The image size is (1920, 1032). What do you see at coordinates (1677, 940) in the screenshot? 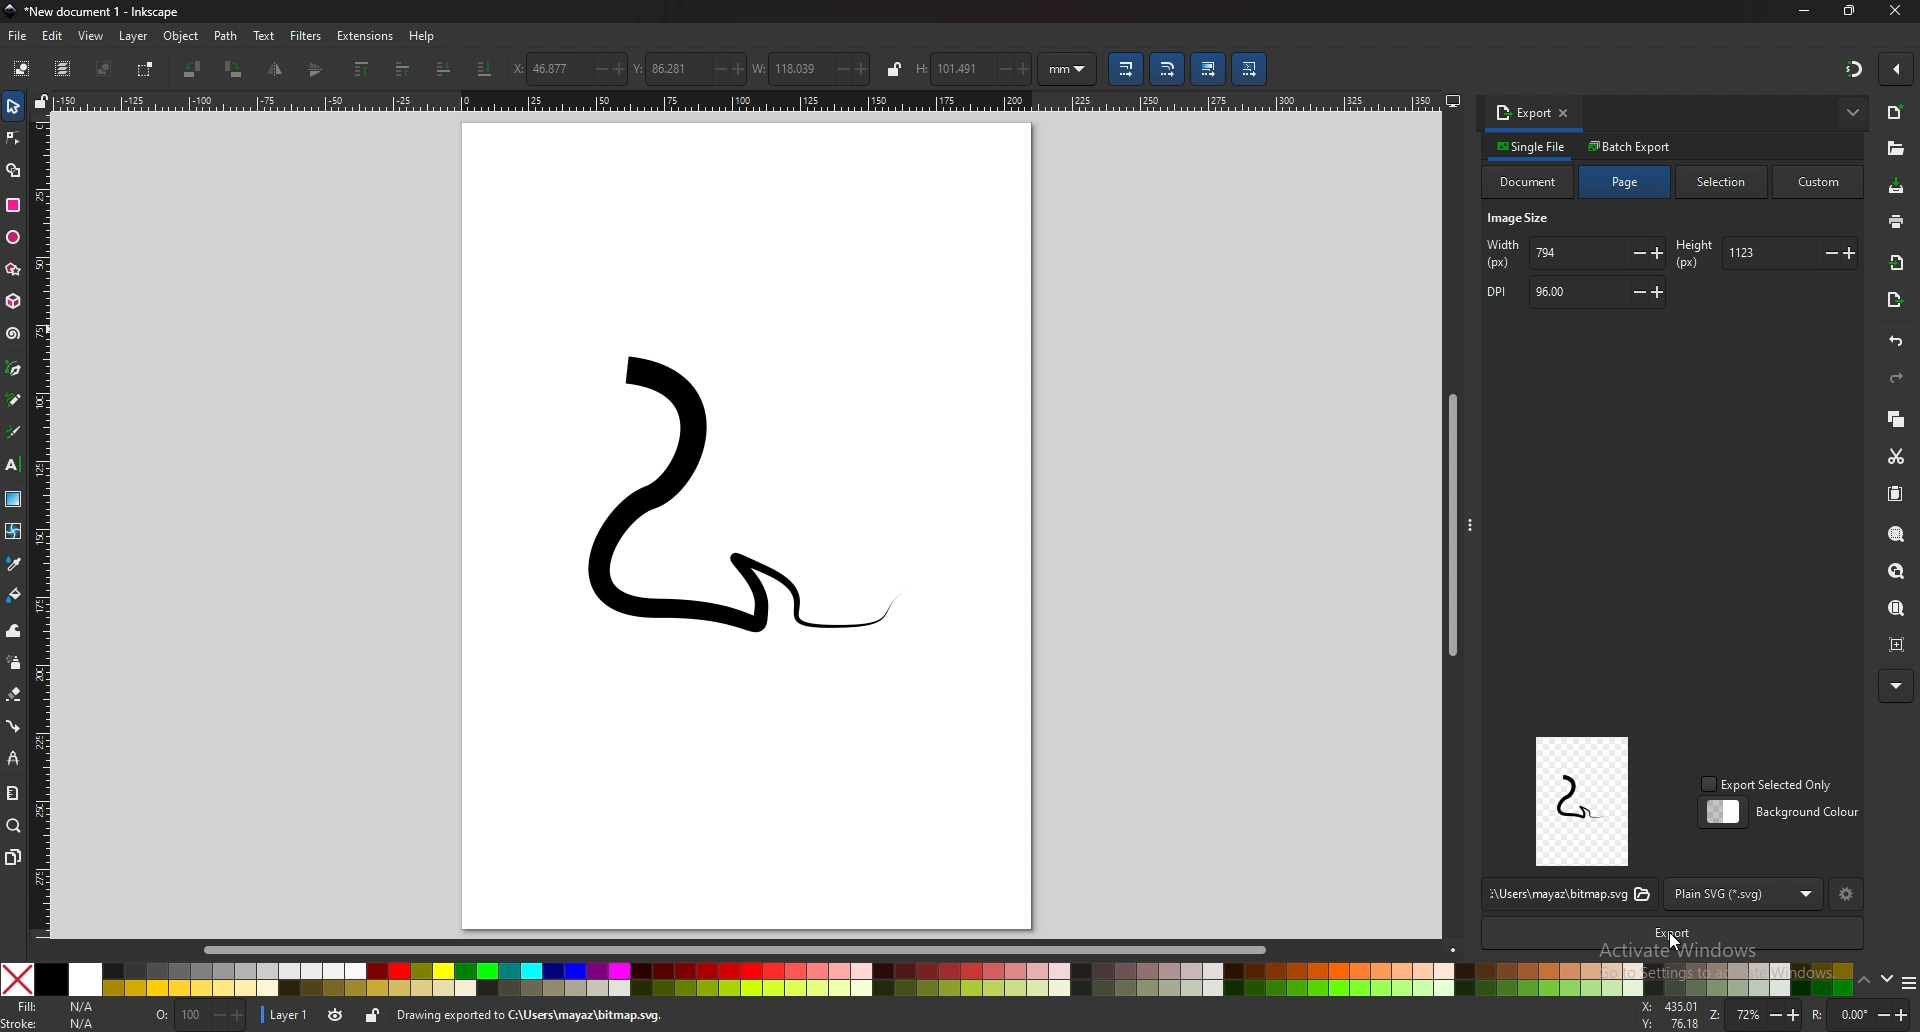
I see `cursor` at bounding box center [1677, 940].